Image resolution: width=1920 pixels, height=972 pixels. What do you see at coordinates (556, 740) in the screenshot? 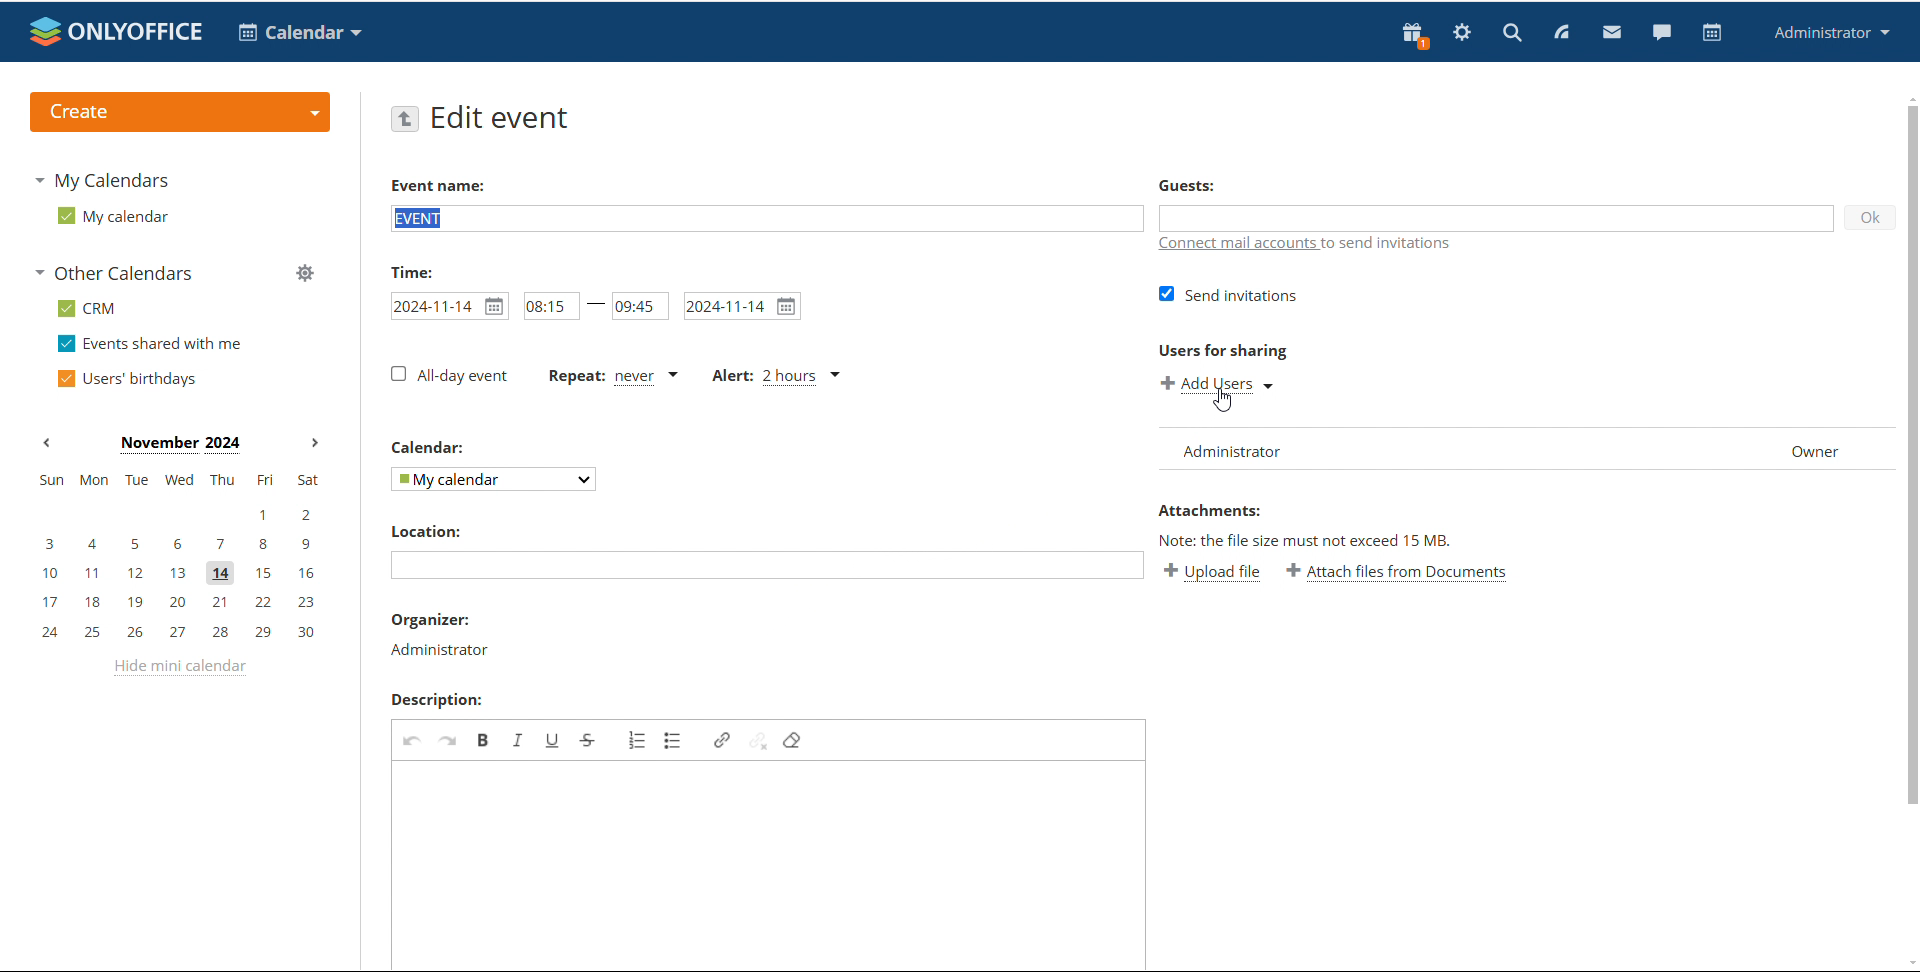
I see `underline` at bounding box center [556, 740].